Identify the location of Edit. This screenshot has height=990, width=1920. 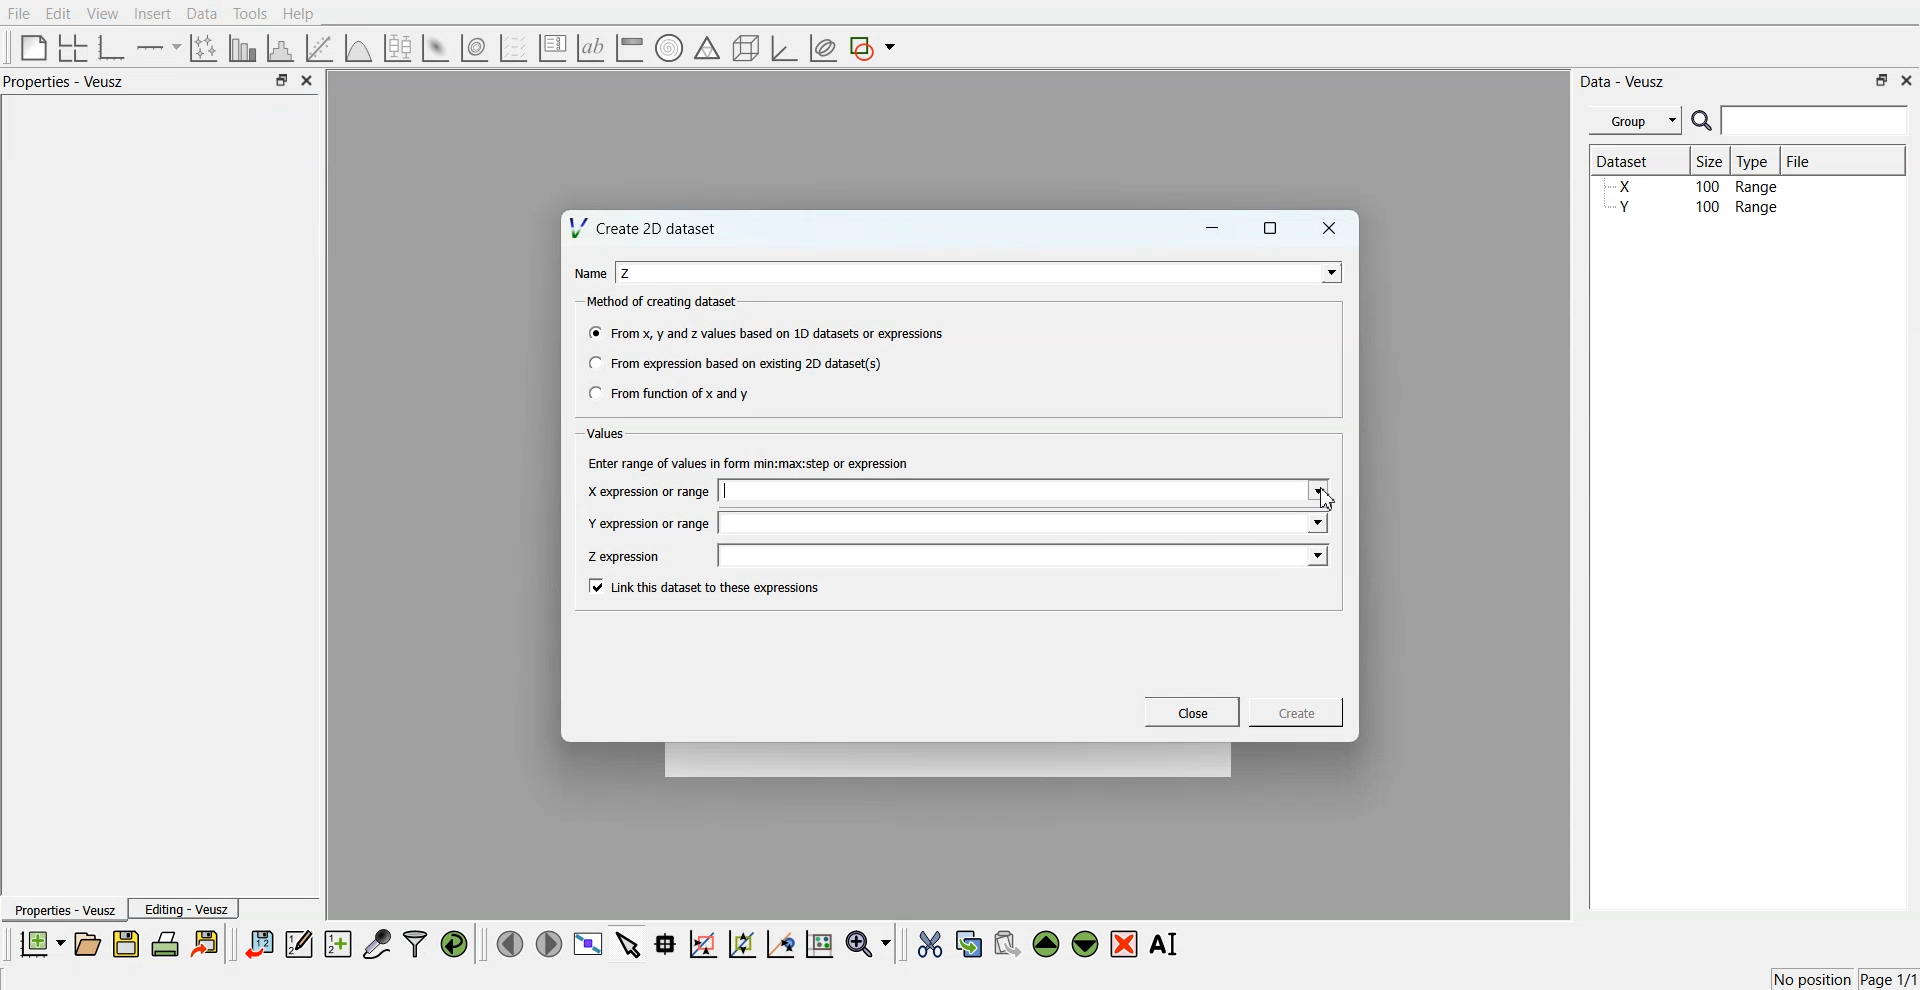
(57, 14).